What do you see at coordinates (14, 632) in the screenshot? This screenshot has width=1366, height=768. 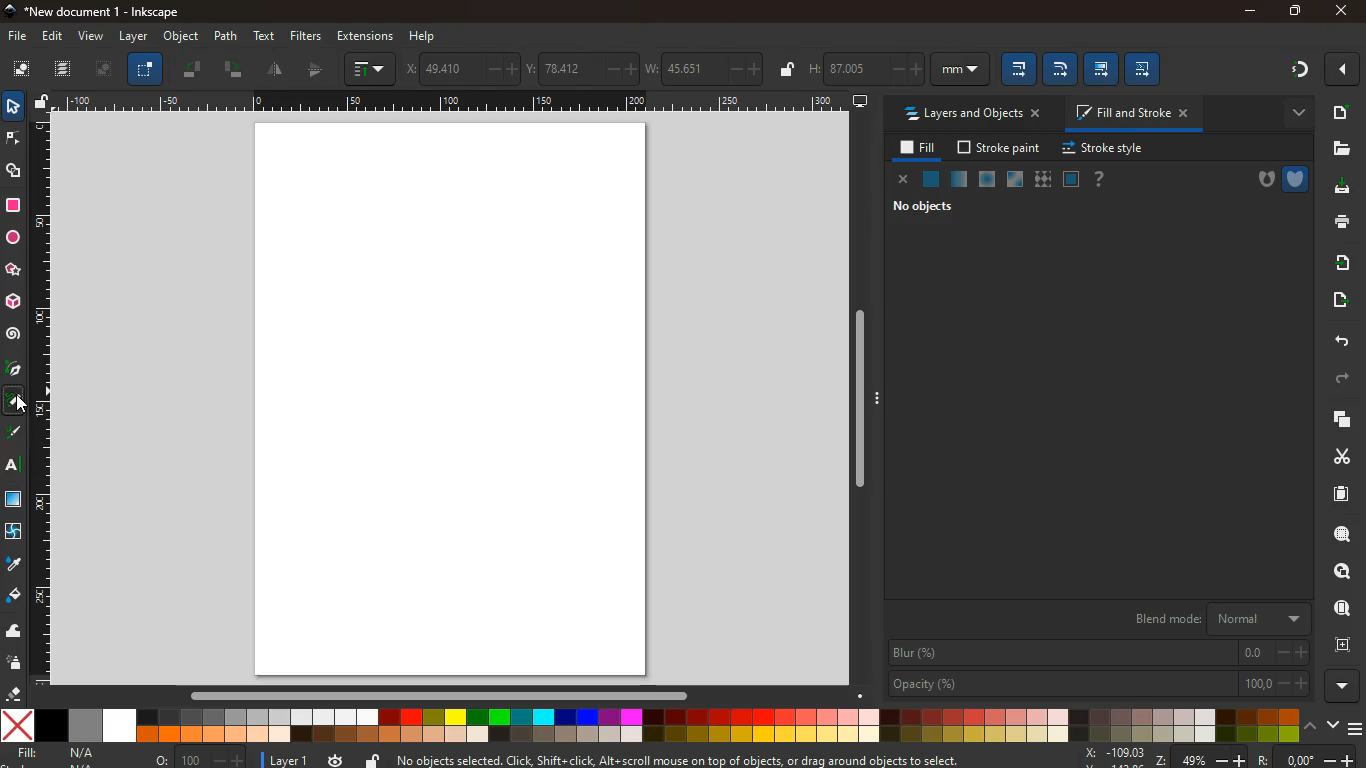 I see `wave` at bounding box center [14, 632].